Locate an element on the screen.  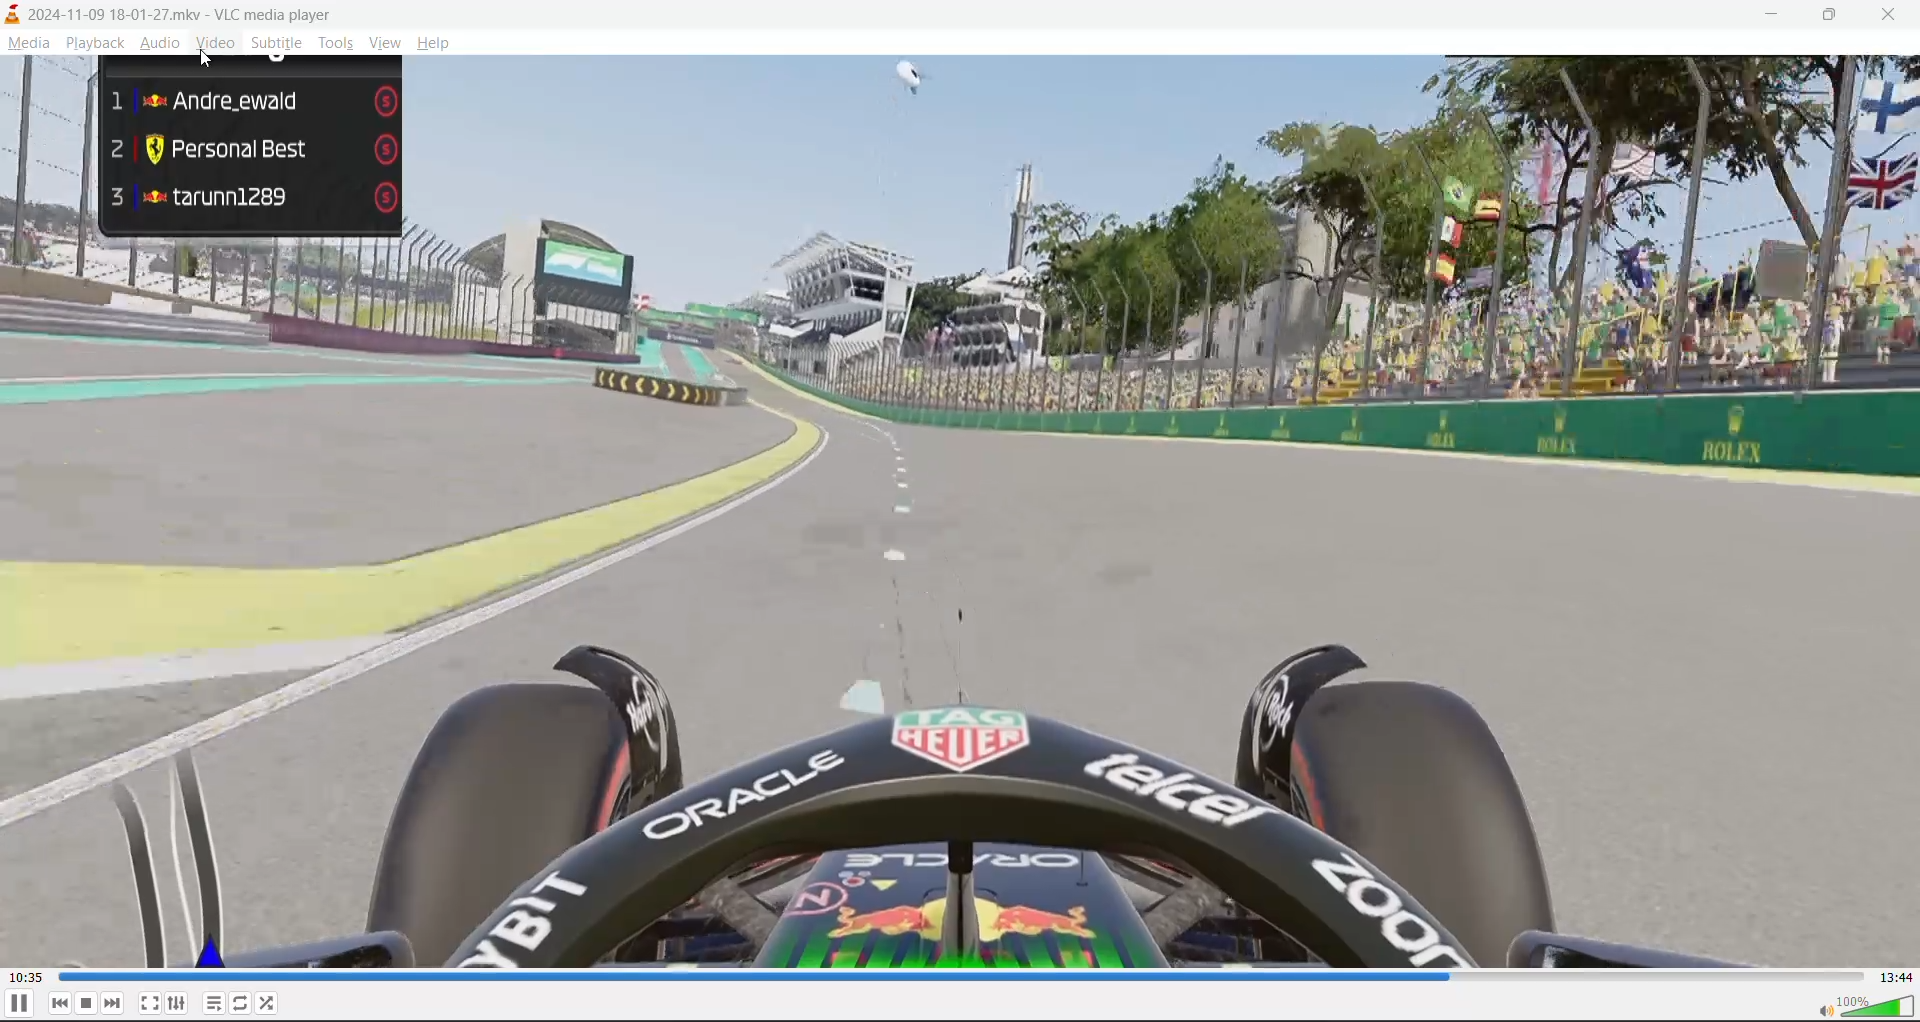
audio is located at coordinates (163, 45).